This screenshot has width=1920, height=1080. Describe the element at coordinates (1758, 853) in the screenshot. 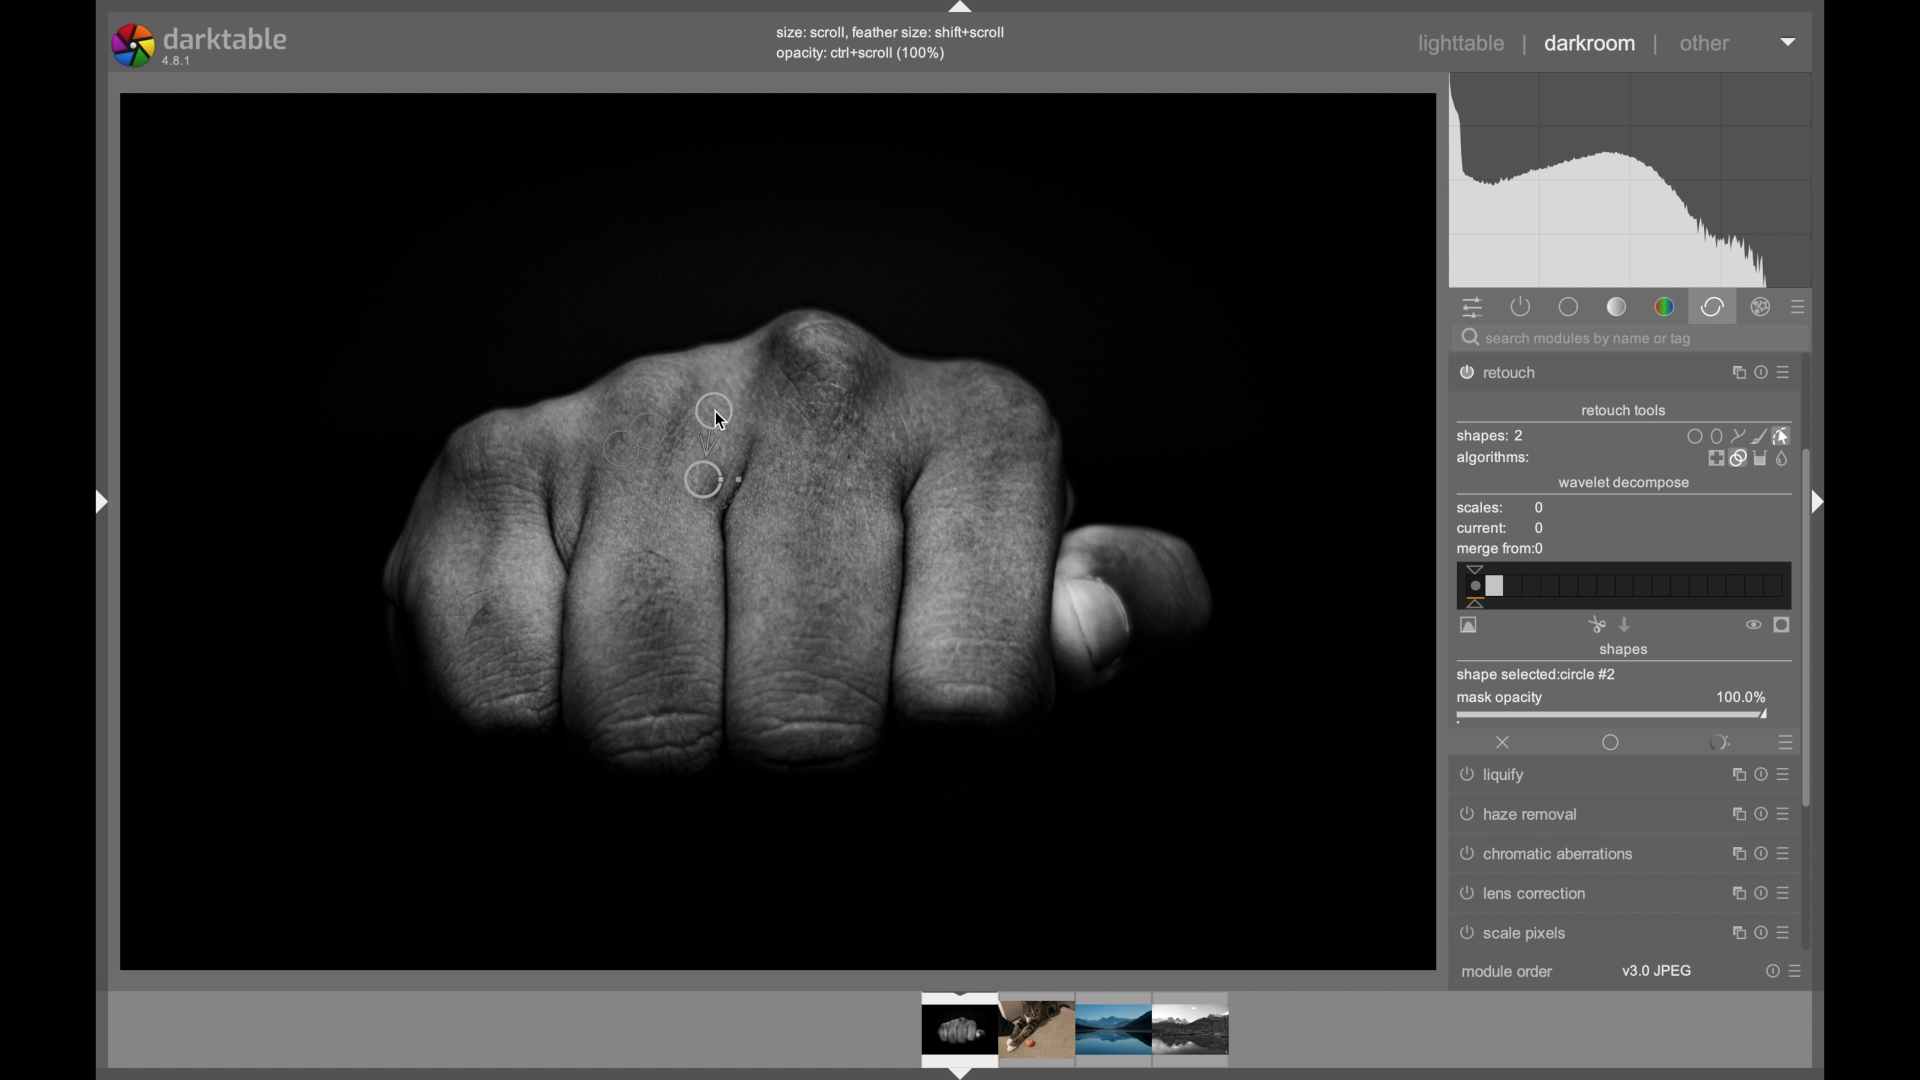

I see `help` at that location.